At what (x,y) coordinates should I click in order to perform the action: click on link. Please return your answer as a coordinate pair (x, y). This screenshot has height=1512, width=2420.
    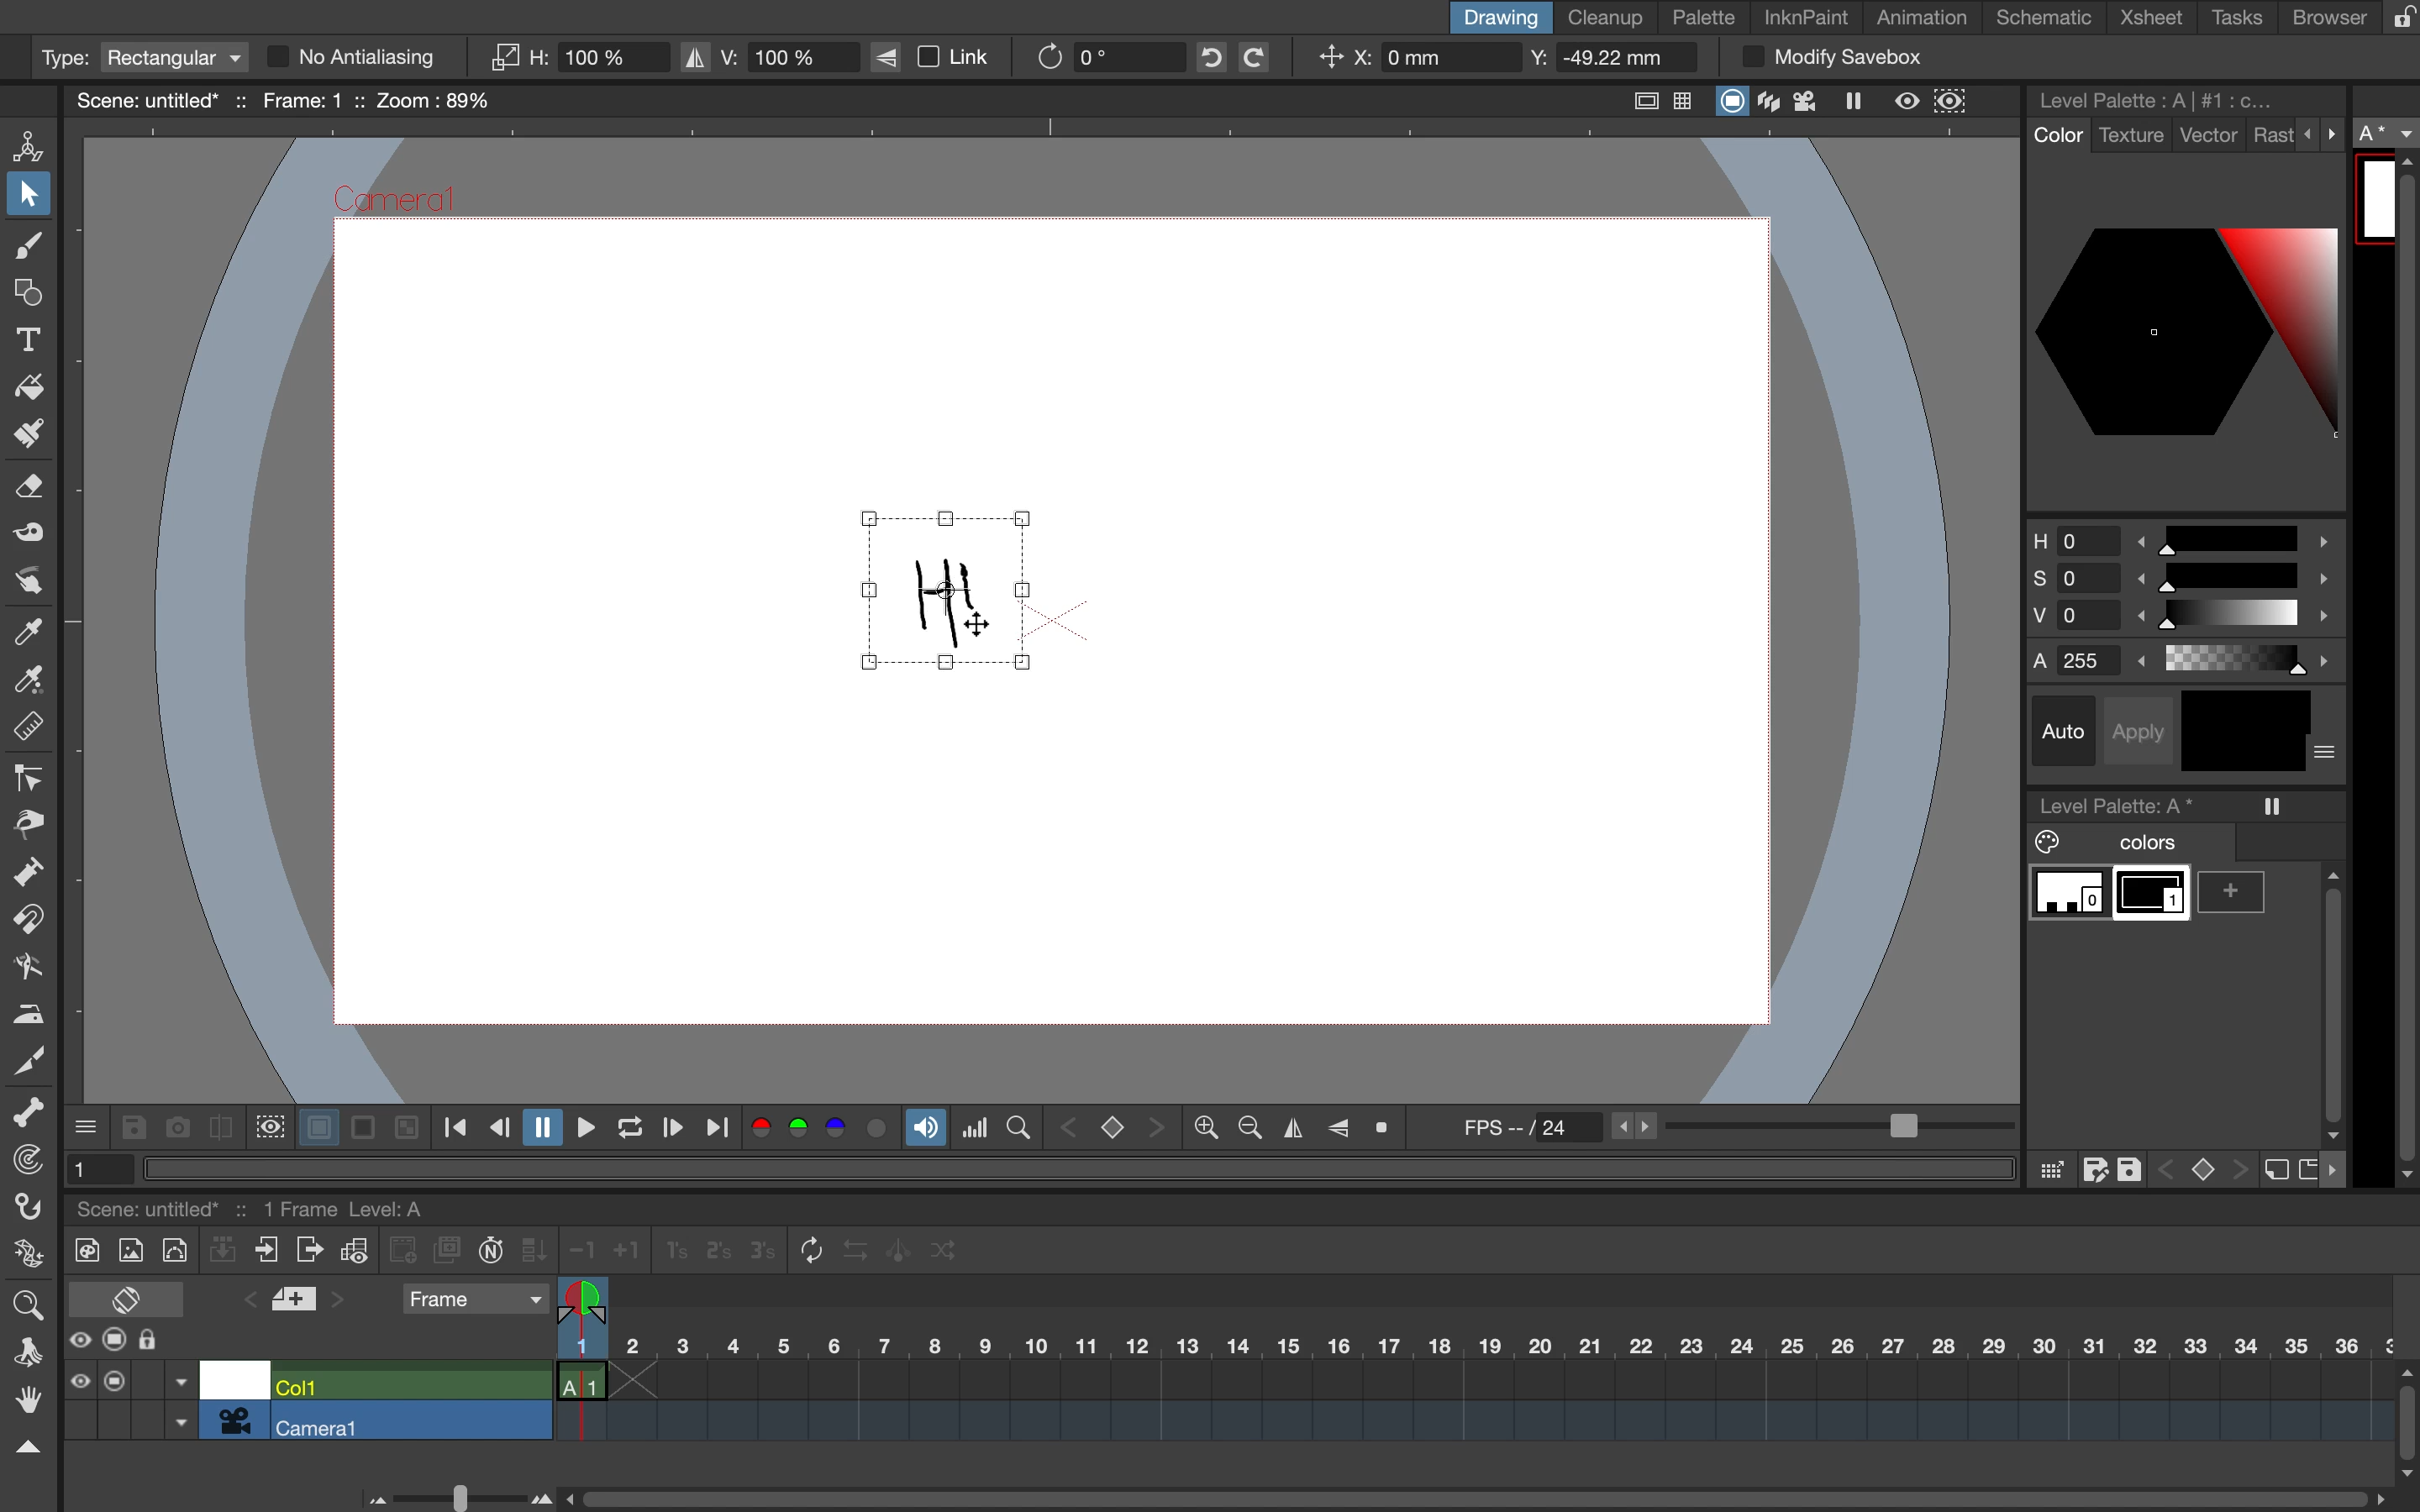
    Looking at the image, I should click on (943, 58).